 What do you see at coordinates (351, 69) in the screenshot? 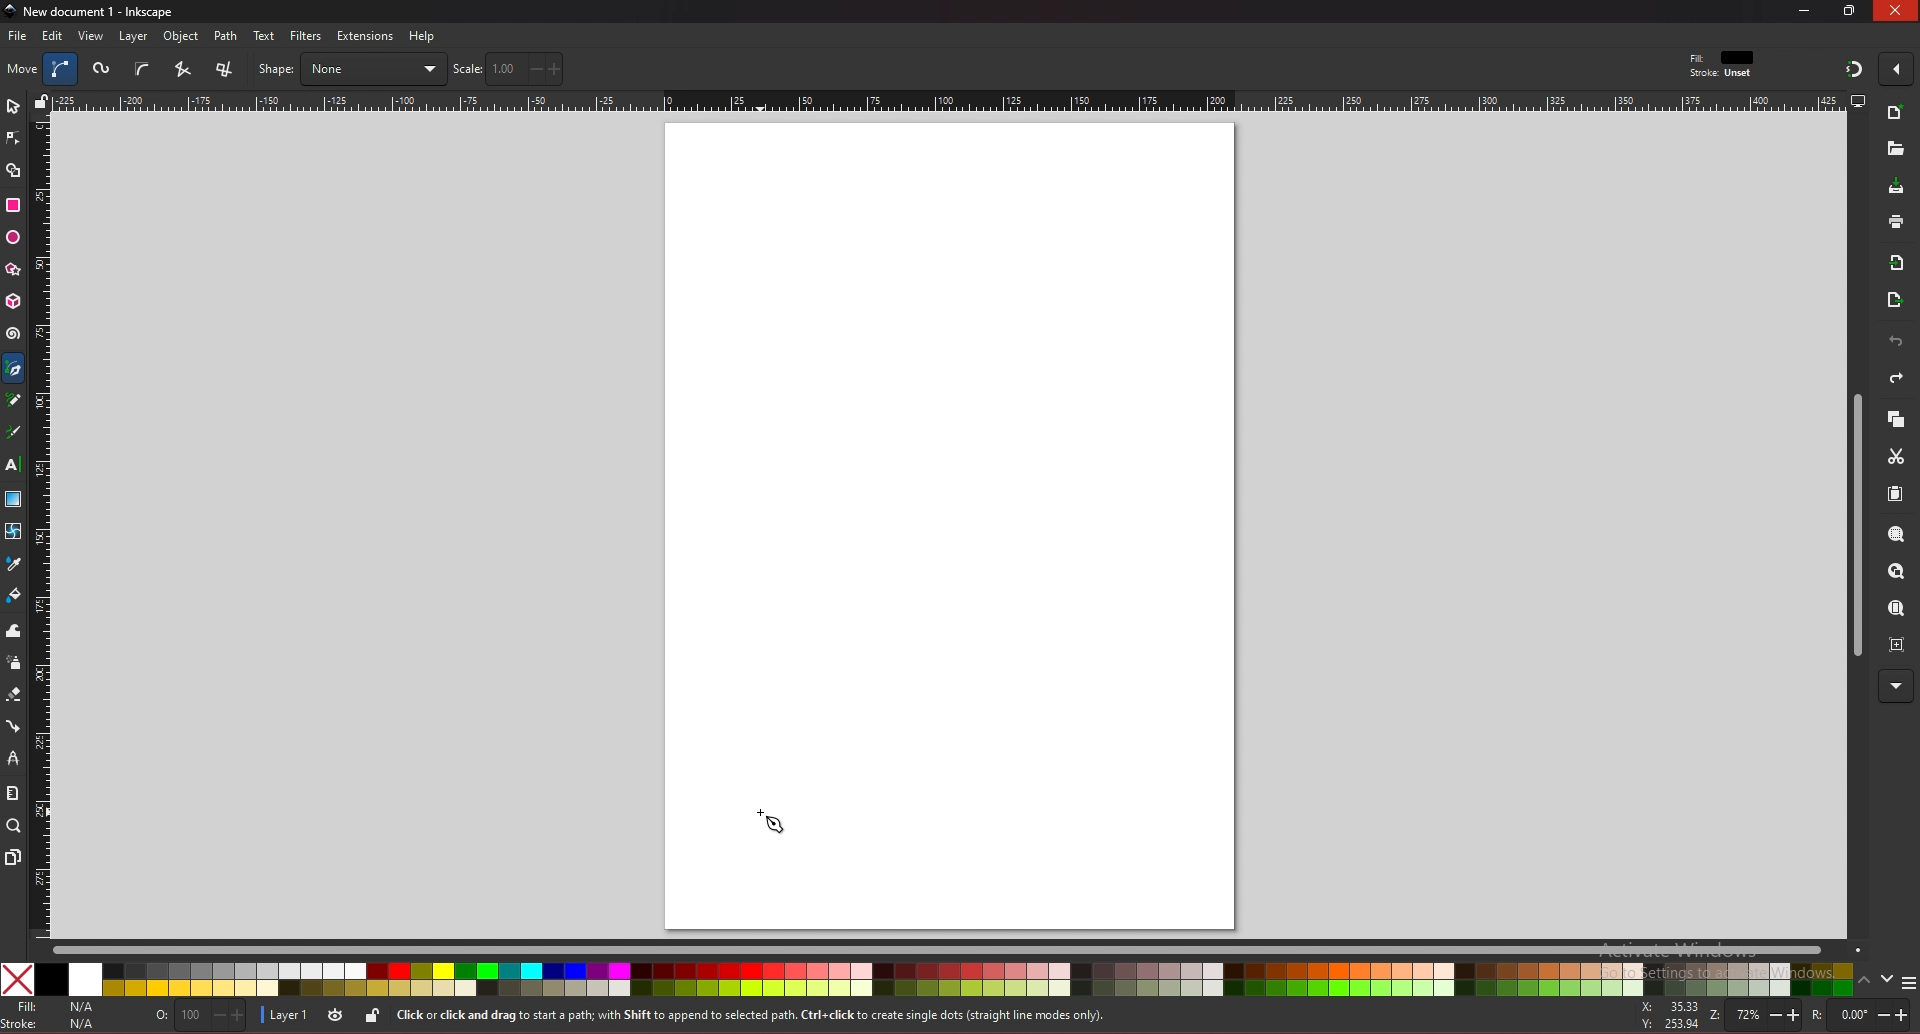
I see `shape` at bounding box center [351, 69].